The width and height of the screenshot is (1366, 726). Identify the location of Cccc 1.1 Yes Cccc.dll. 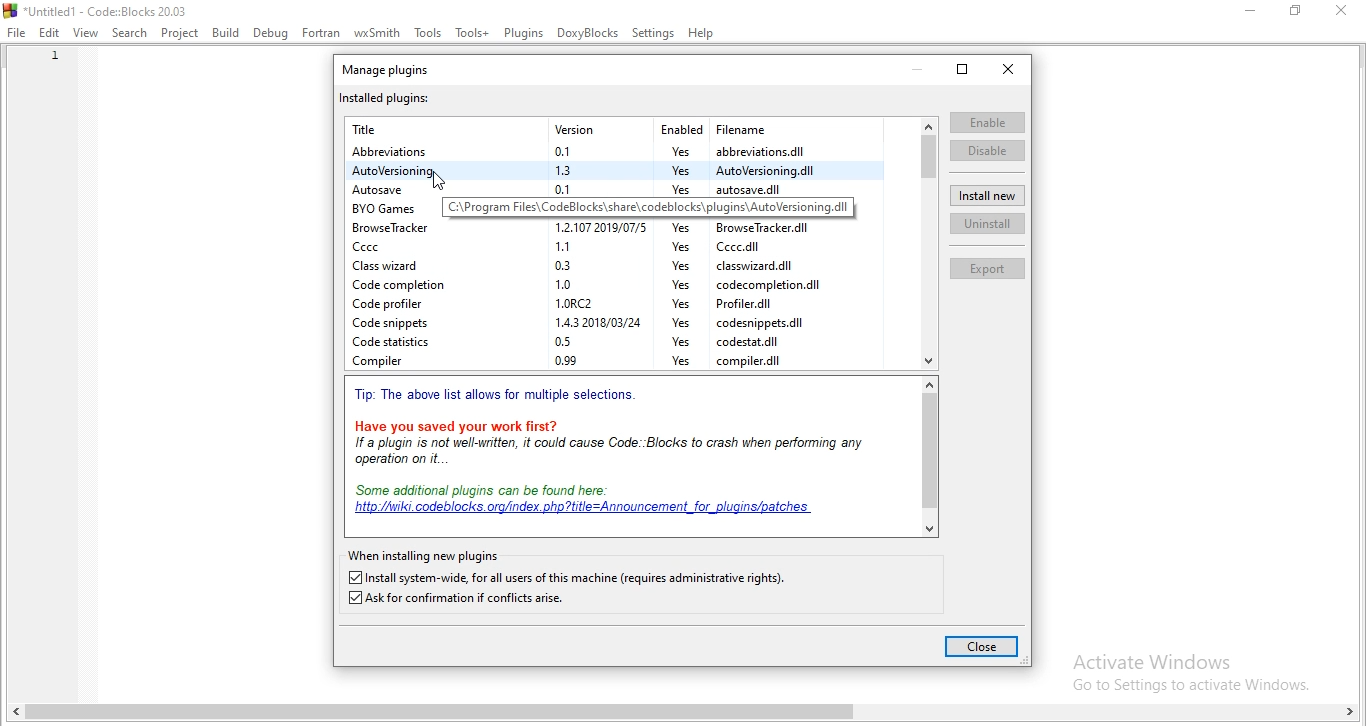
(585, 246).